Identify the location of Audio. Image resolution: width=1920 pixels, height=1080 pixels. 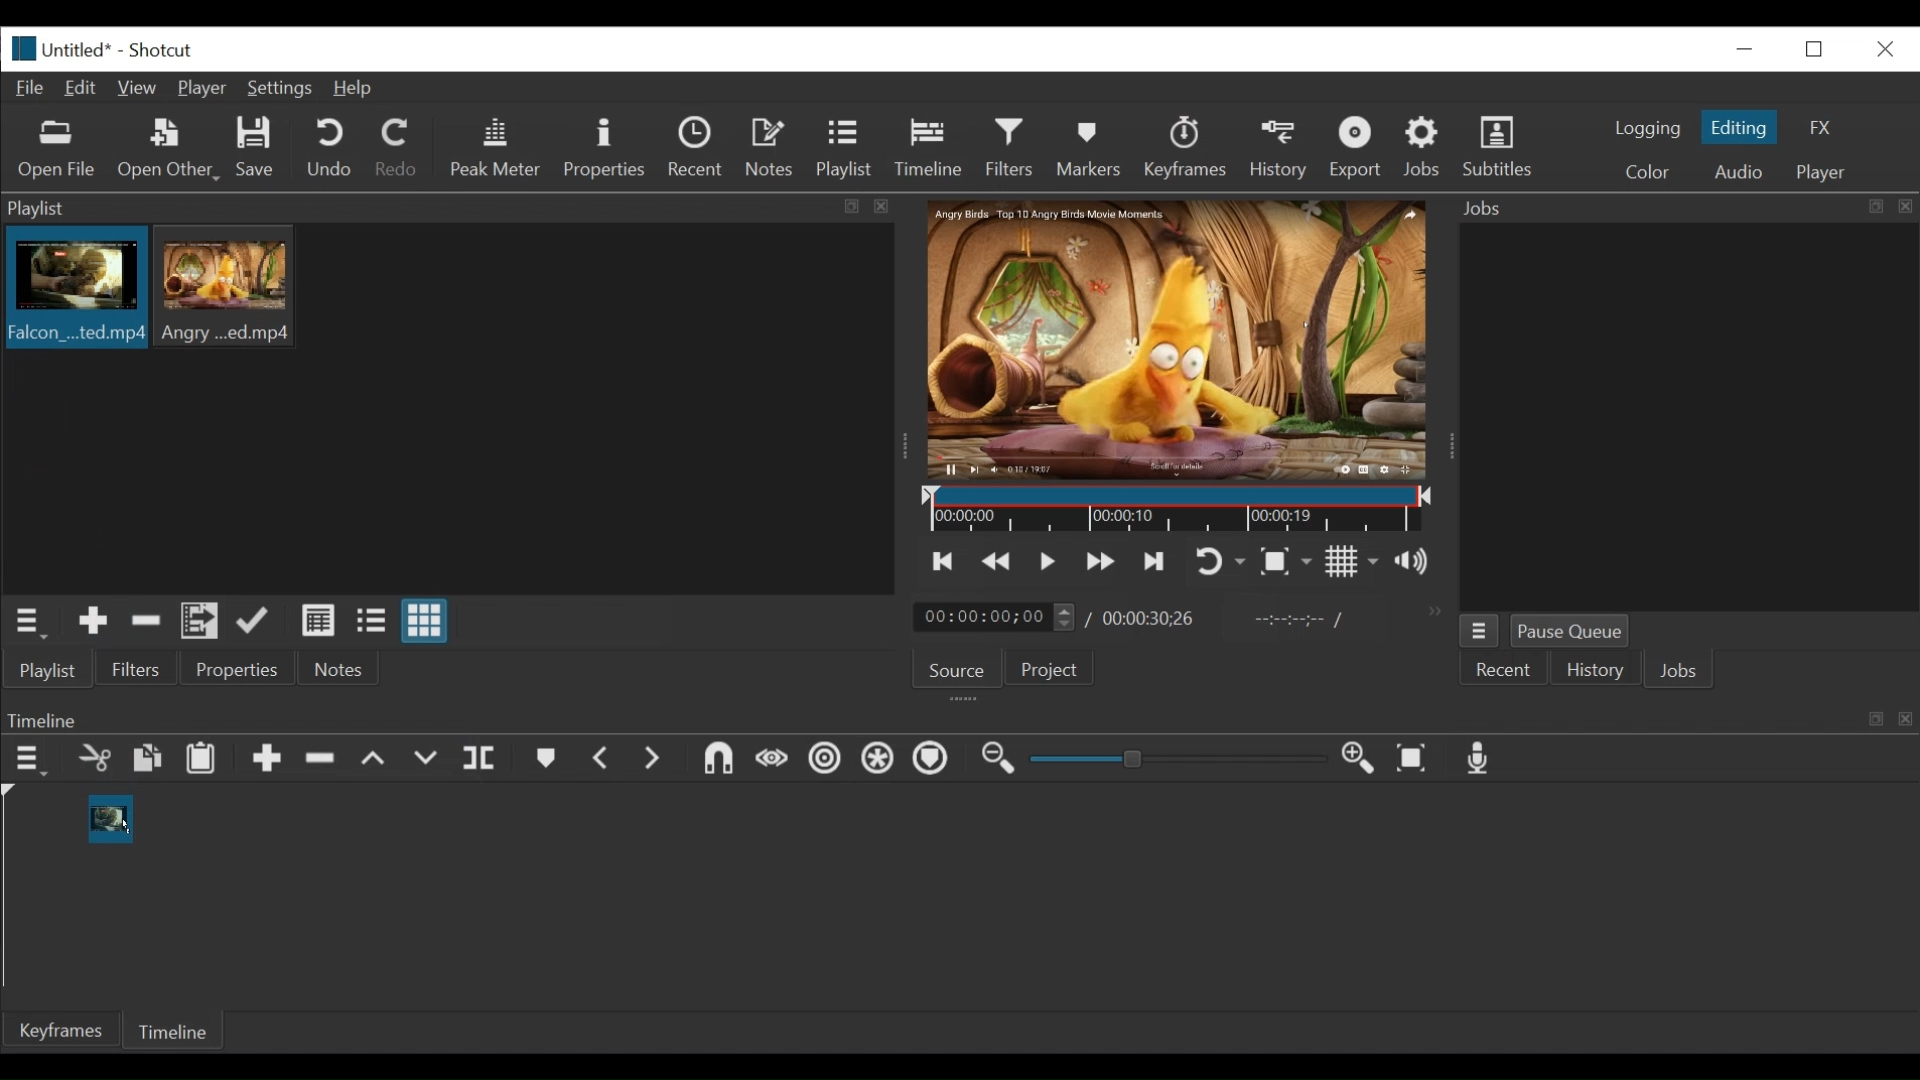
(1737, 172).